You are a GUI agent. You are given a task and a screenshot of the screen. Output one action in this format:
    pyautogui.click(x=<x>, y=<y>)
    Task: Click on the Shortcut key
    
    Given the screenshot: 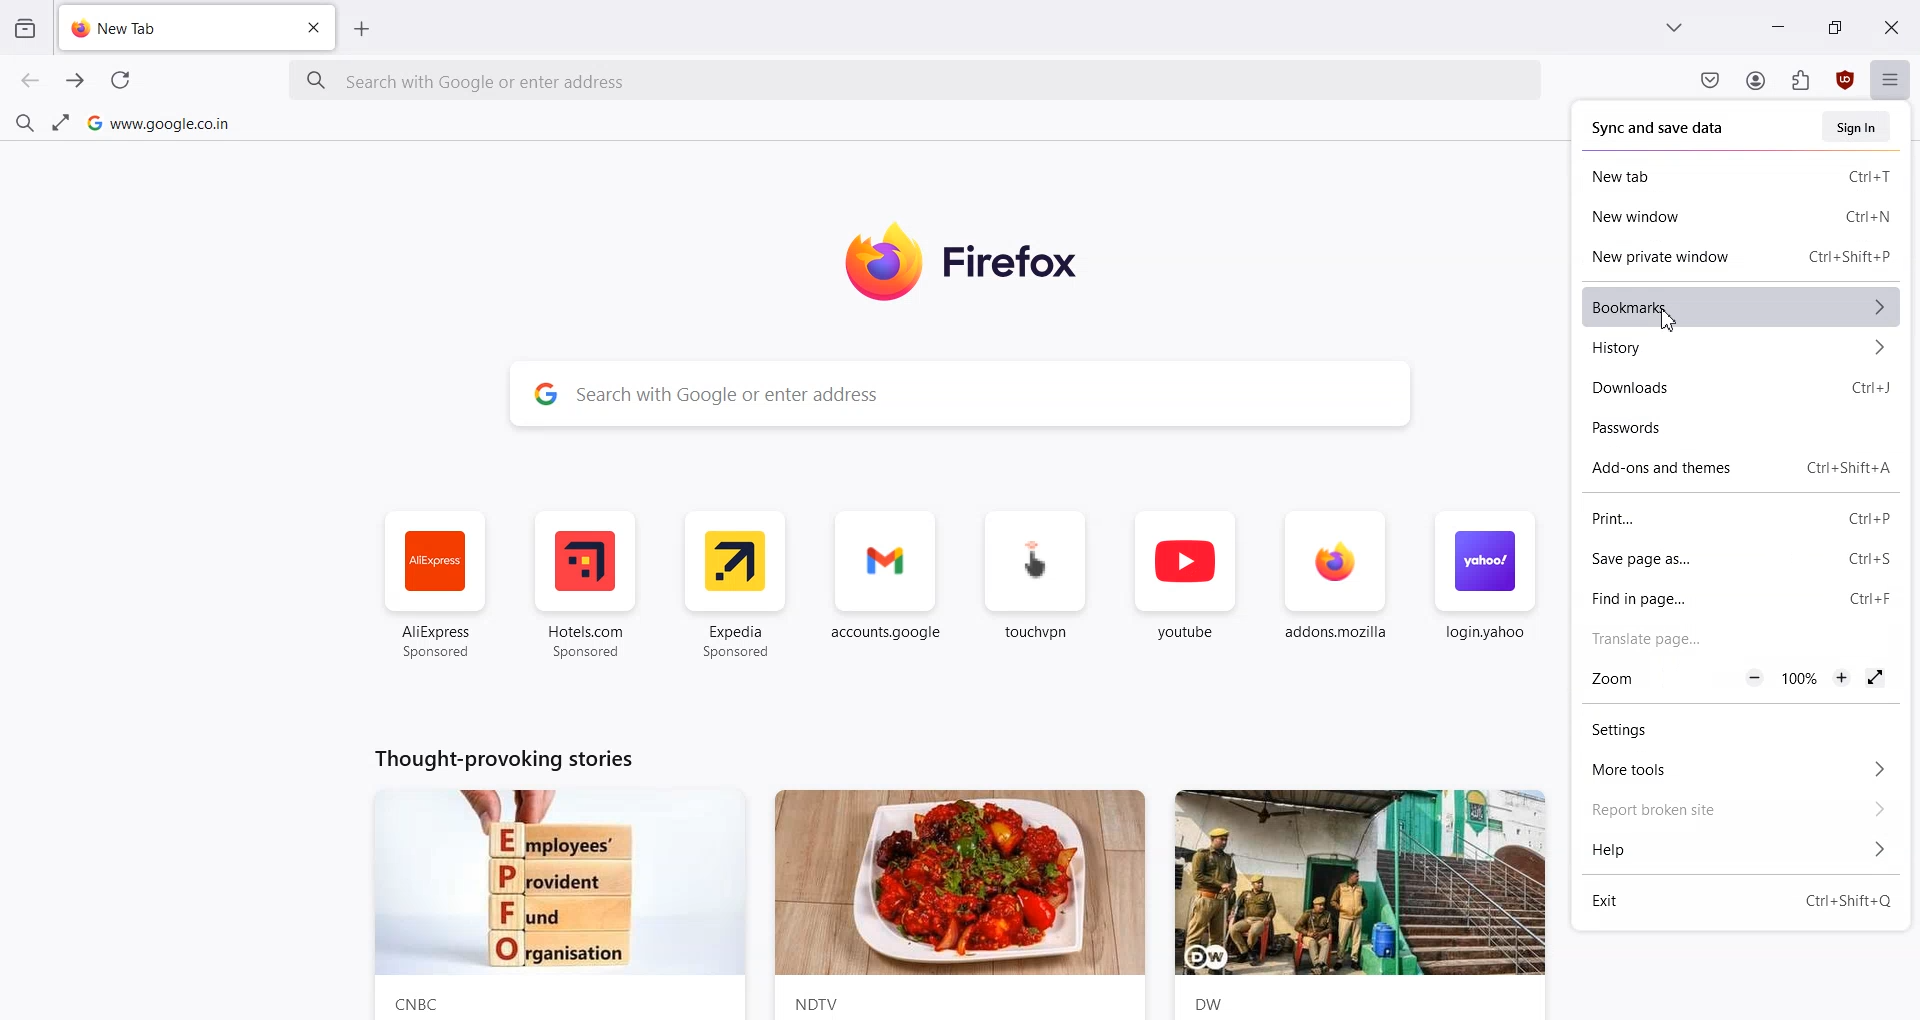 What is the action you would take?
    pyautogui.click(x=1870, y=519)
    